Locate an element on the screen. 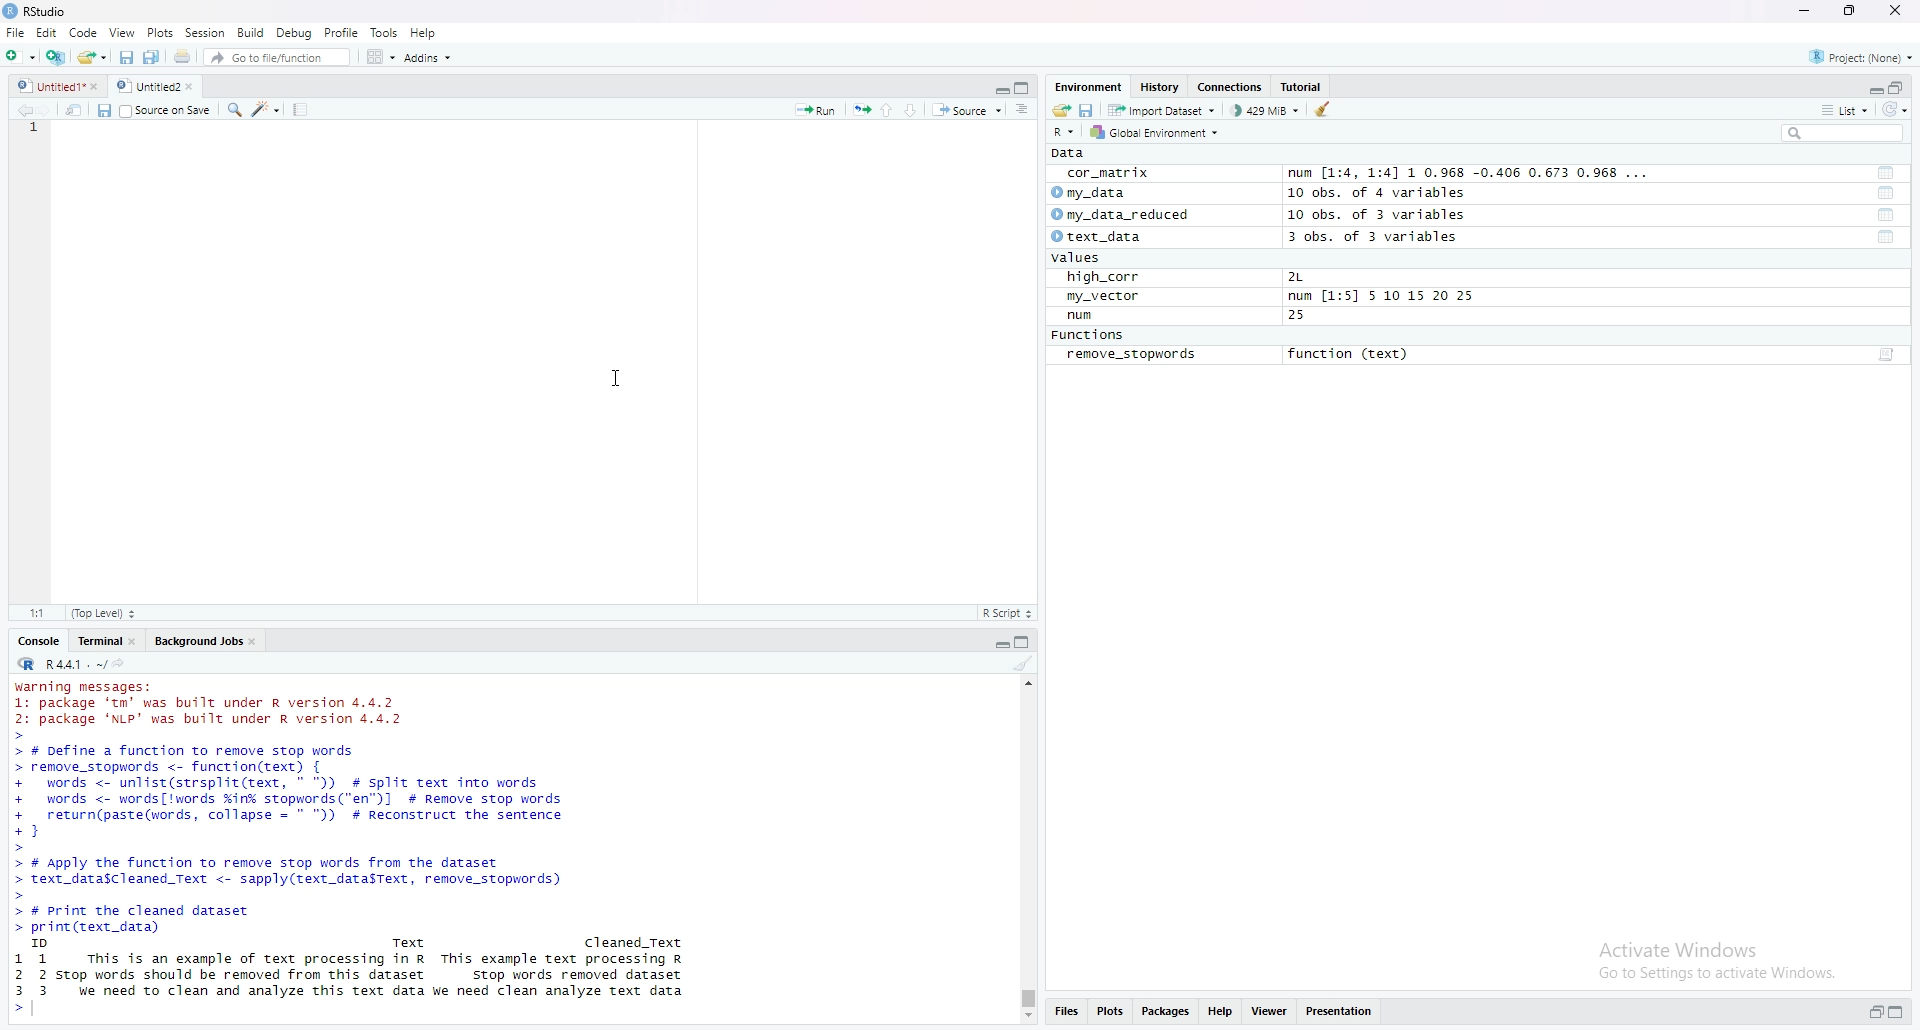 The width and height of the screenshot is (1920, 1030). Save is located at coordinates (102, 110).